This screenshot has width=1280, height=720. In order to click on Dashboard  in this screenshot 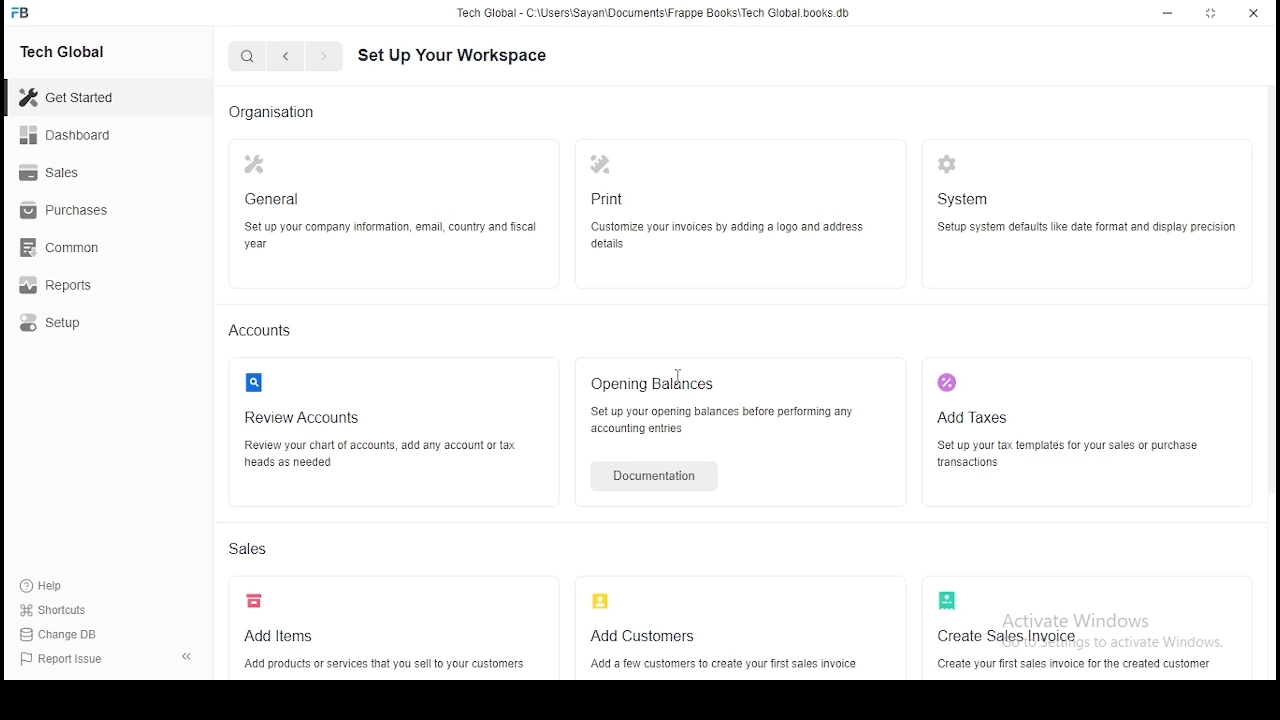, I will do `click(85, 135)`.